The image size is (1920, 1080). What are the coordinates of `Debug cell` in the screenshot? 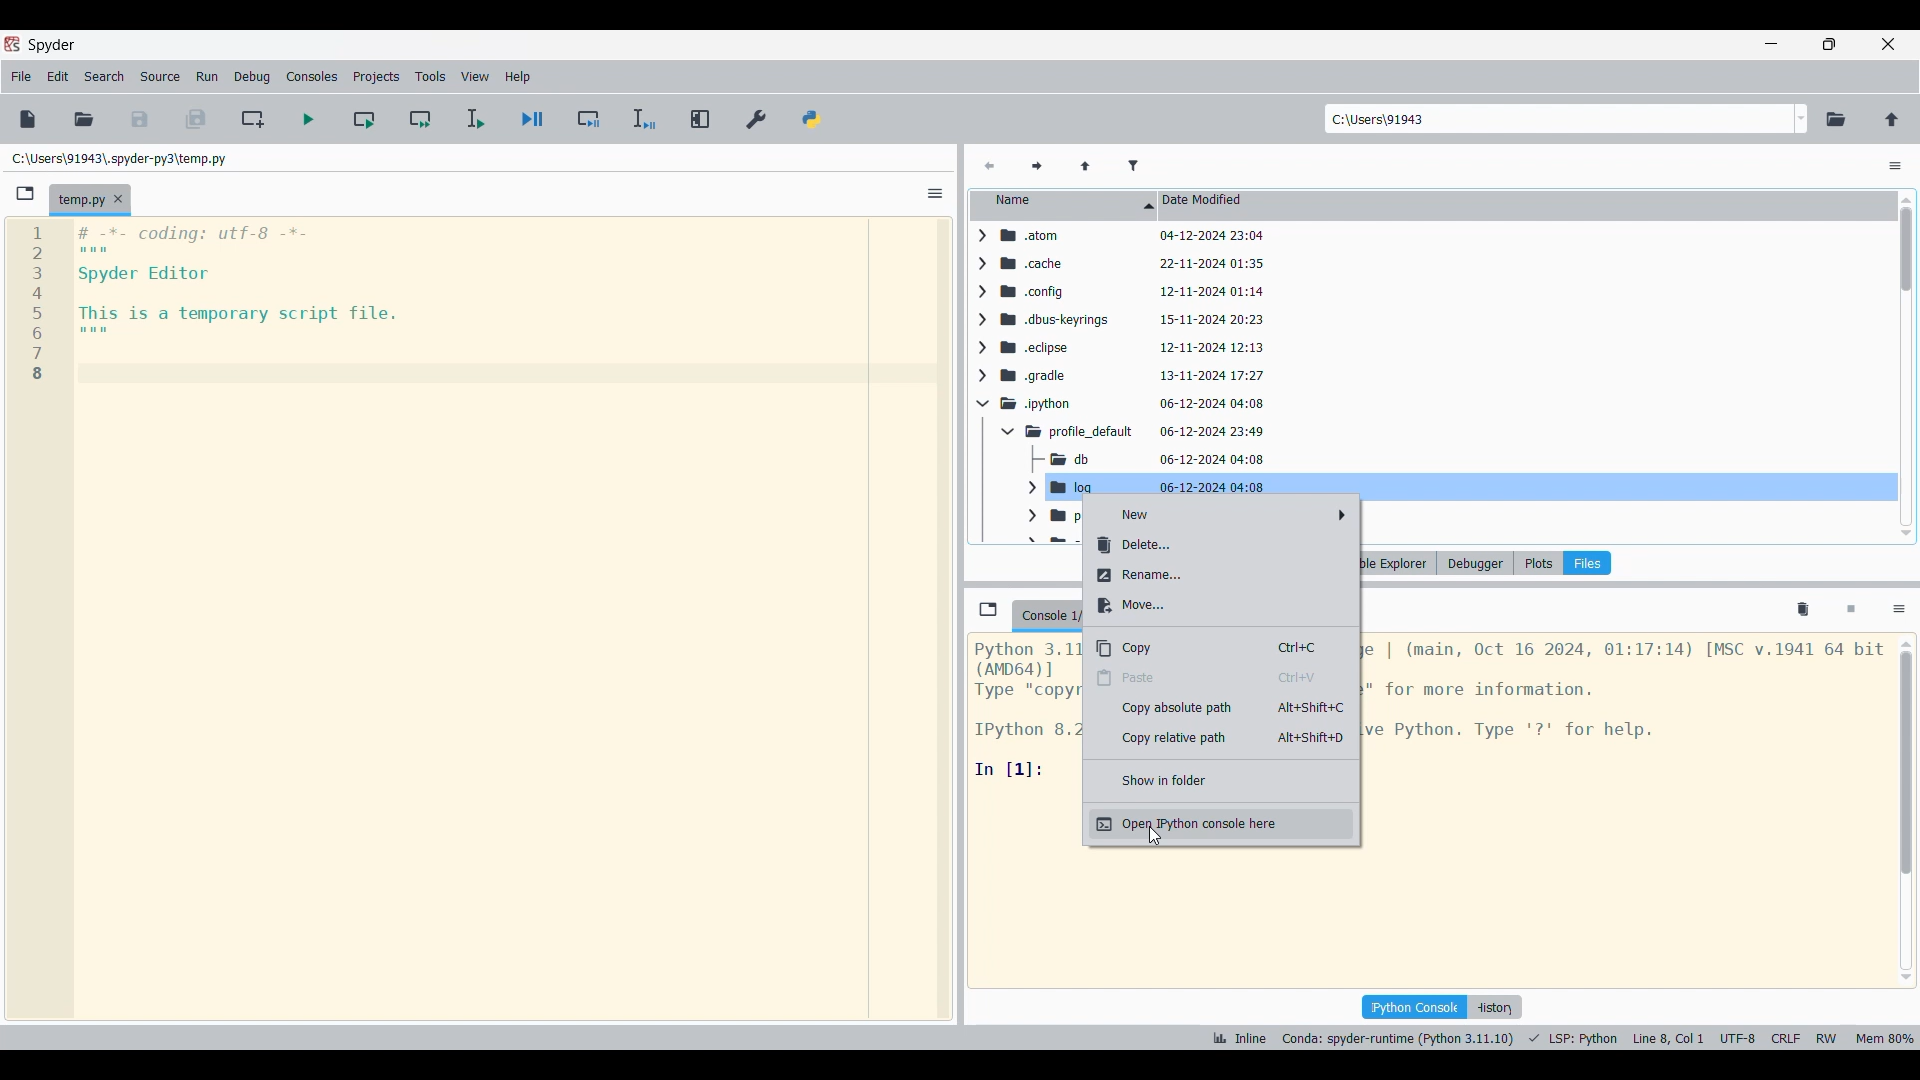 It's located at (589, 118).